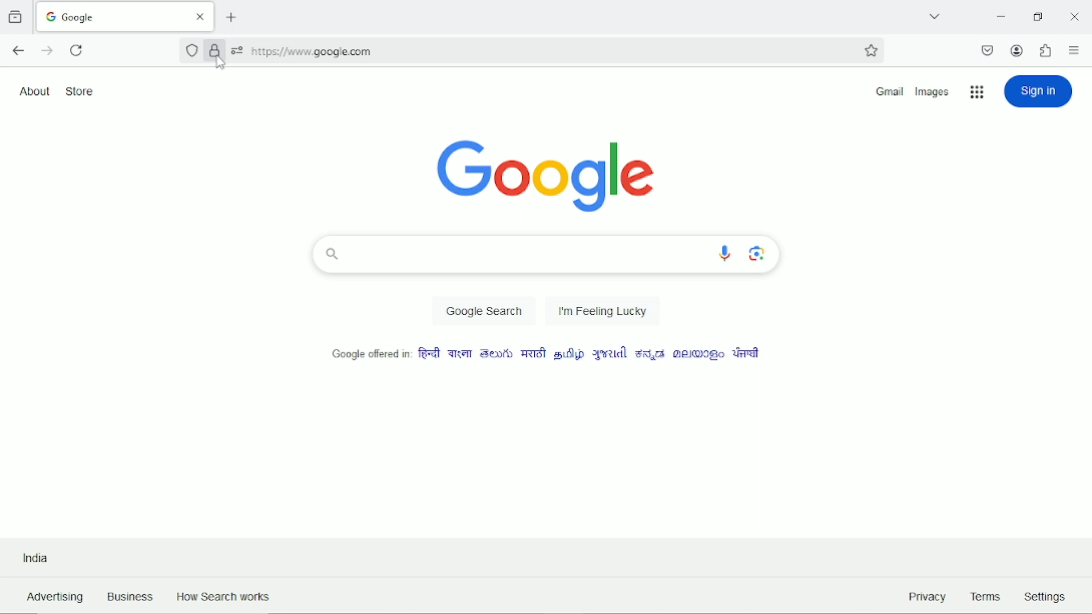  What do you see at coordinates (889, 92) in the screenshot?
I see `Gmail` at bounding box center [889, 92].